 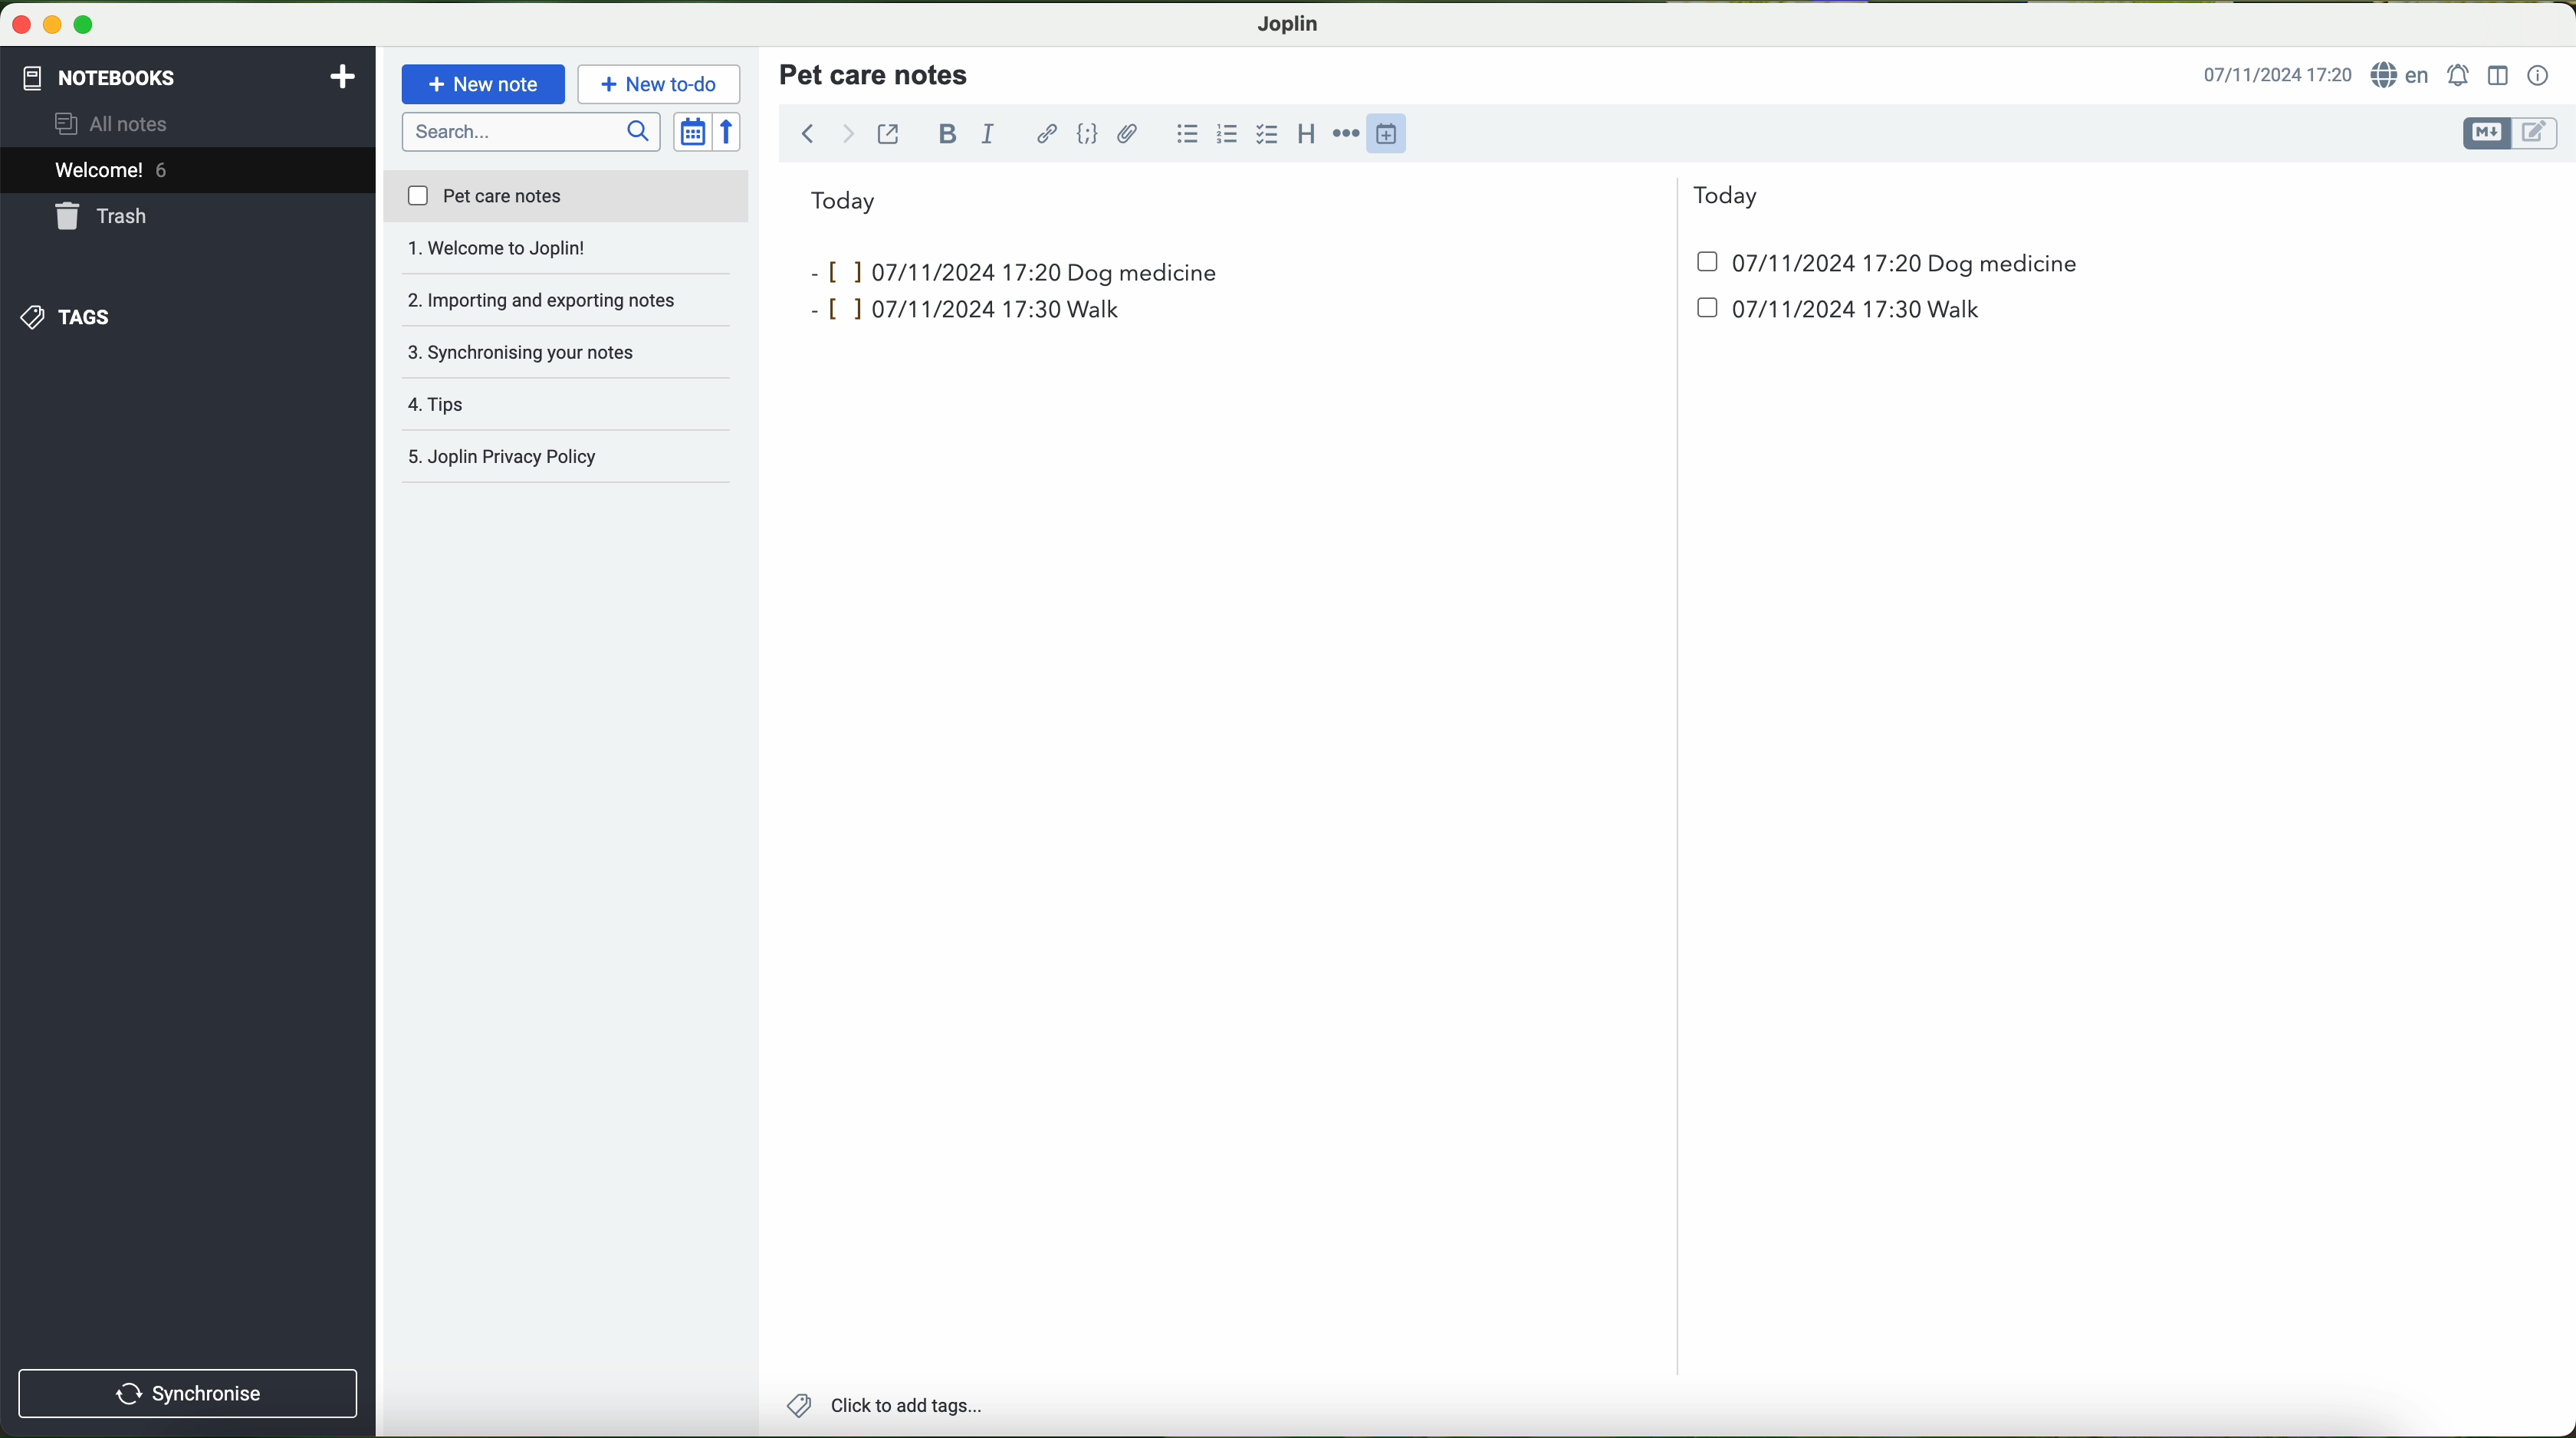 I want to click on Joplin, so click(x=1289, y=22).